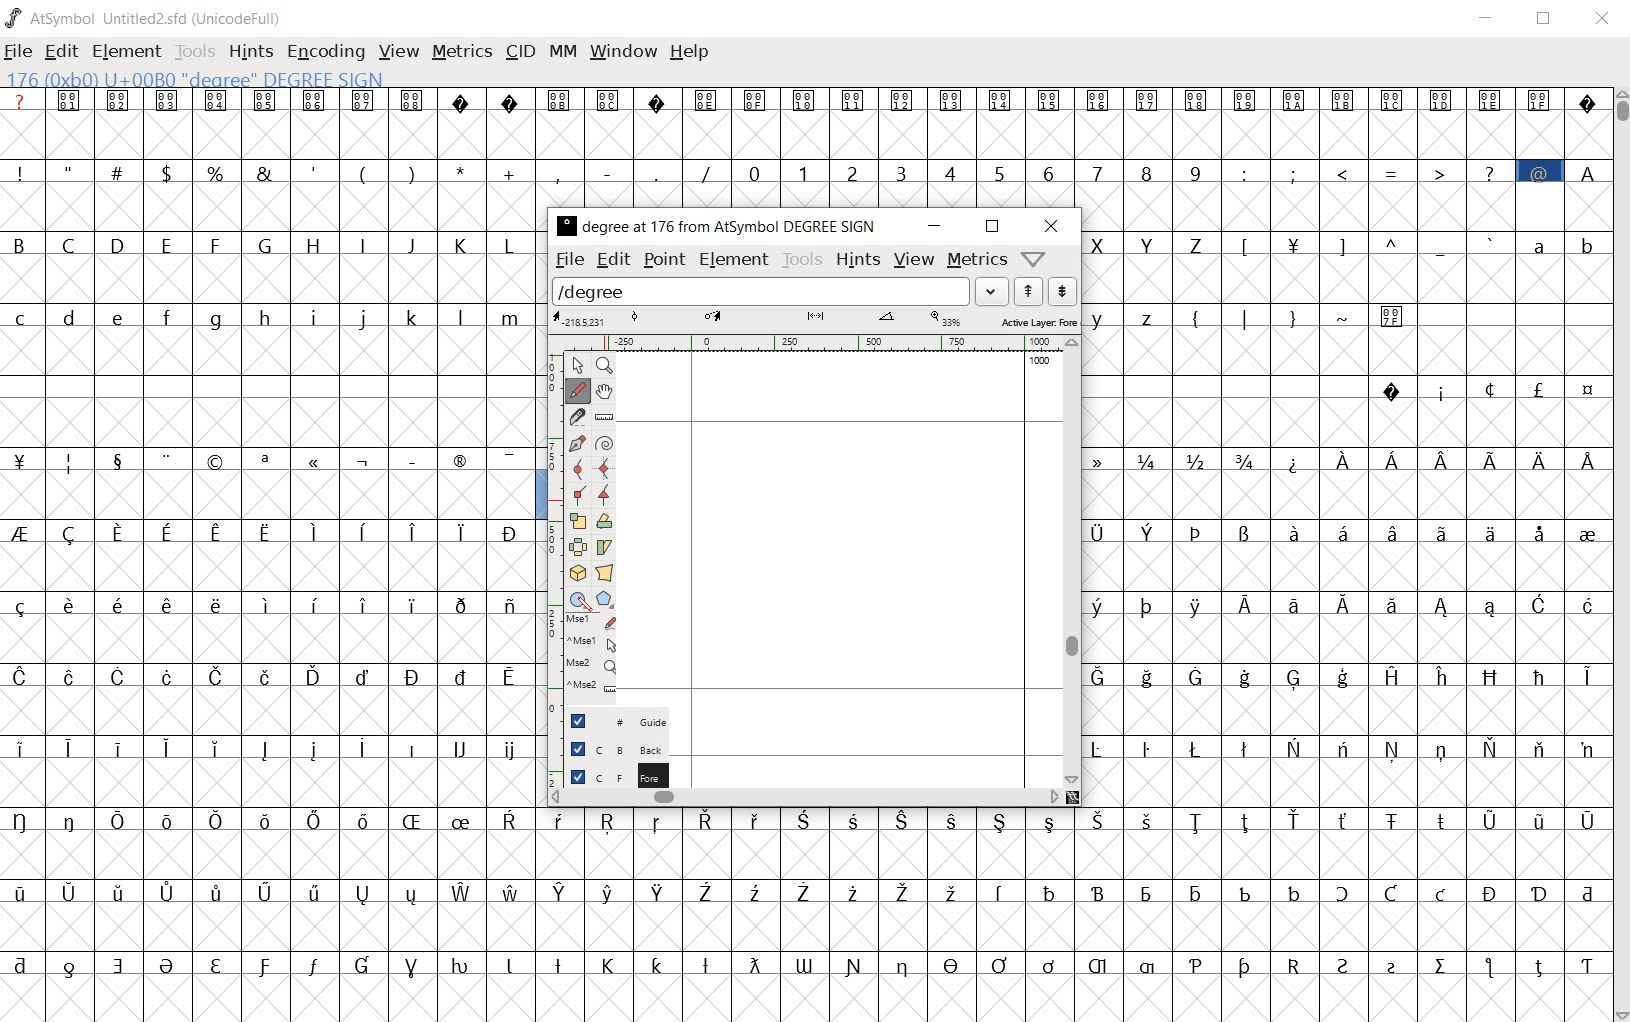 The height and width of the screenshot is (1022, 1630). Describe the element at coordinates (1062, 291) in the screenshot. I see `show the previous word on the list` at that location.